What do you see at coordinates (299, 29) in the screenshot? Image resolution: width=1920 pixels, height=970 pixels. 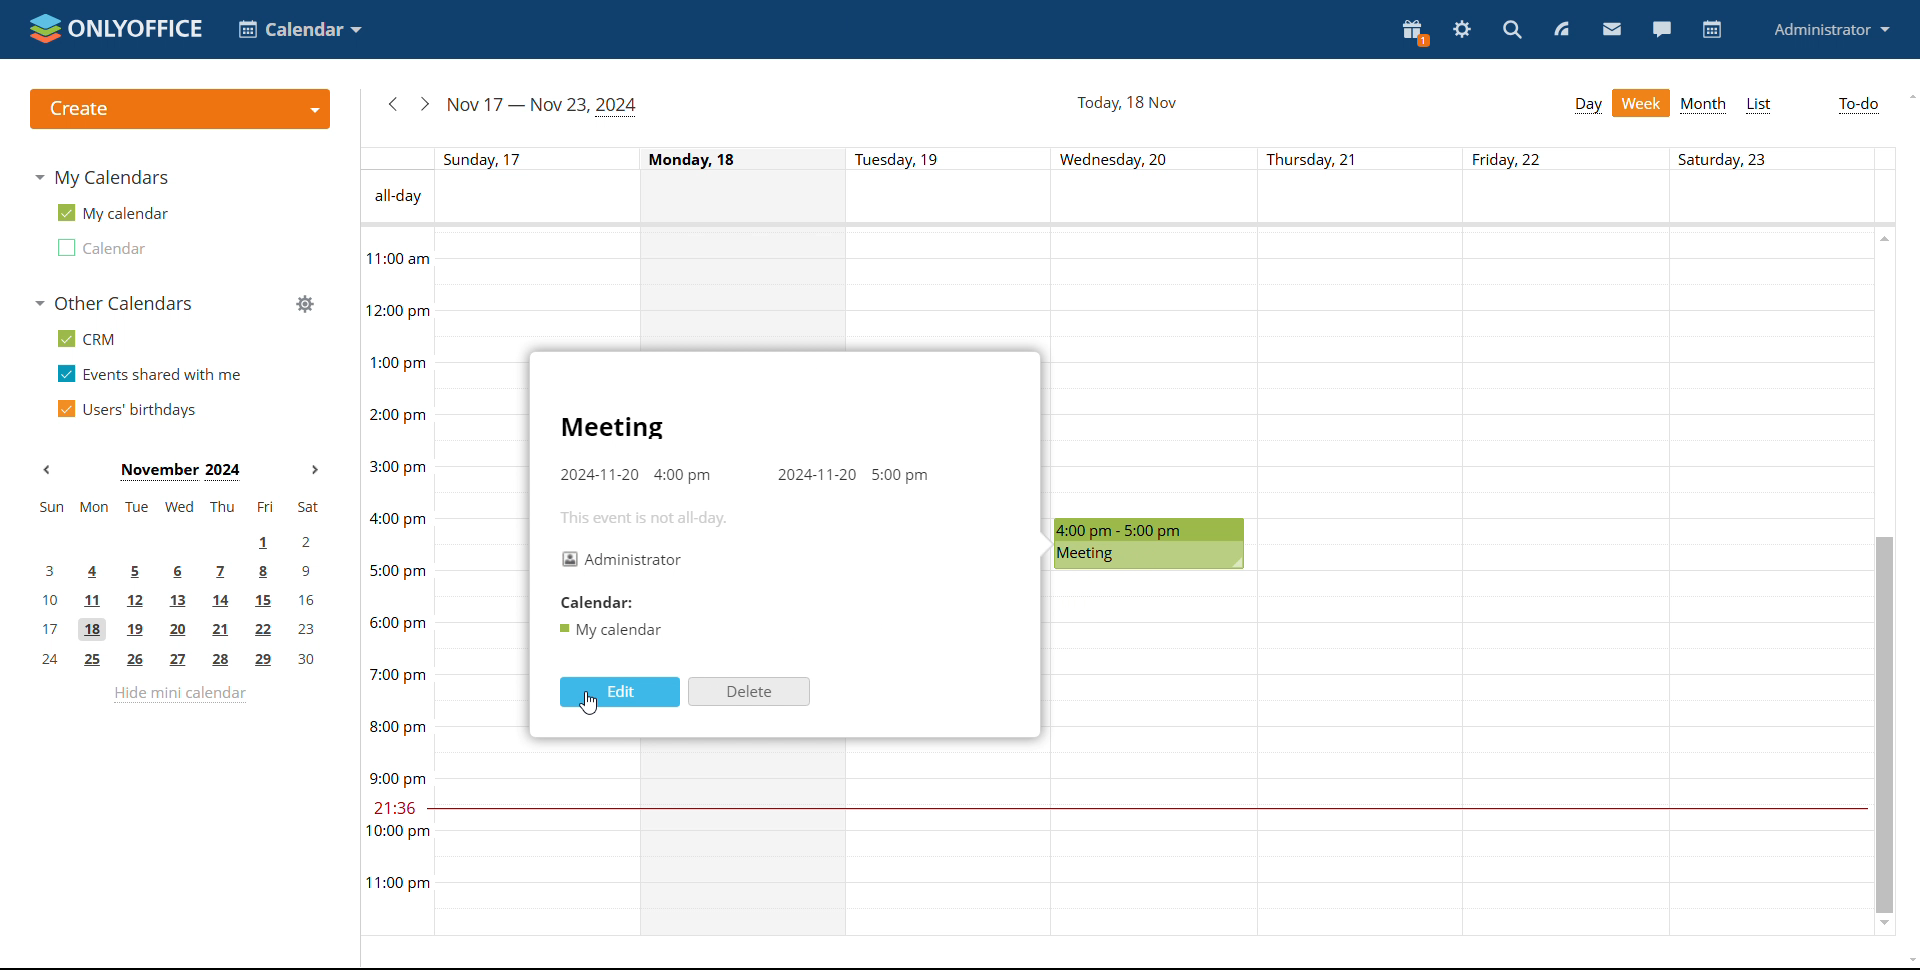 I see `select application` at bounding box center [299, 29].